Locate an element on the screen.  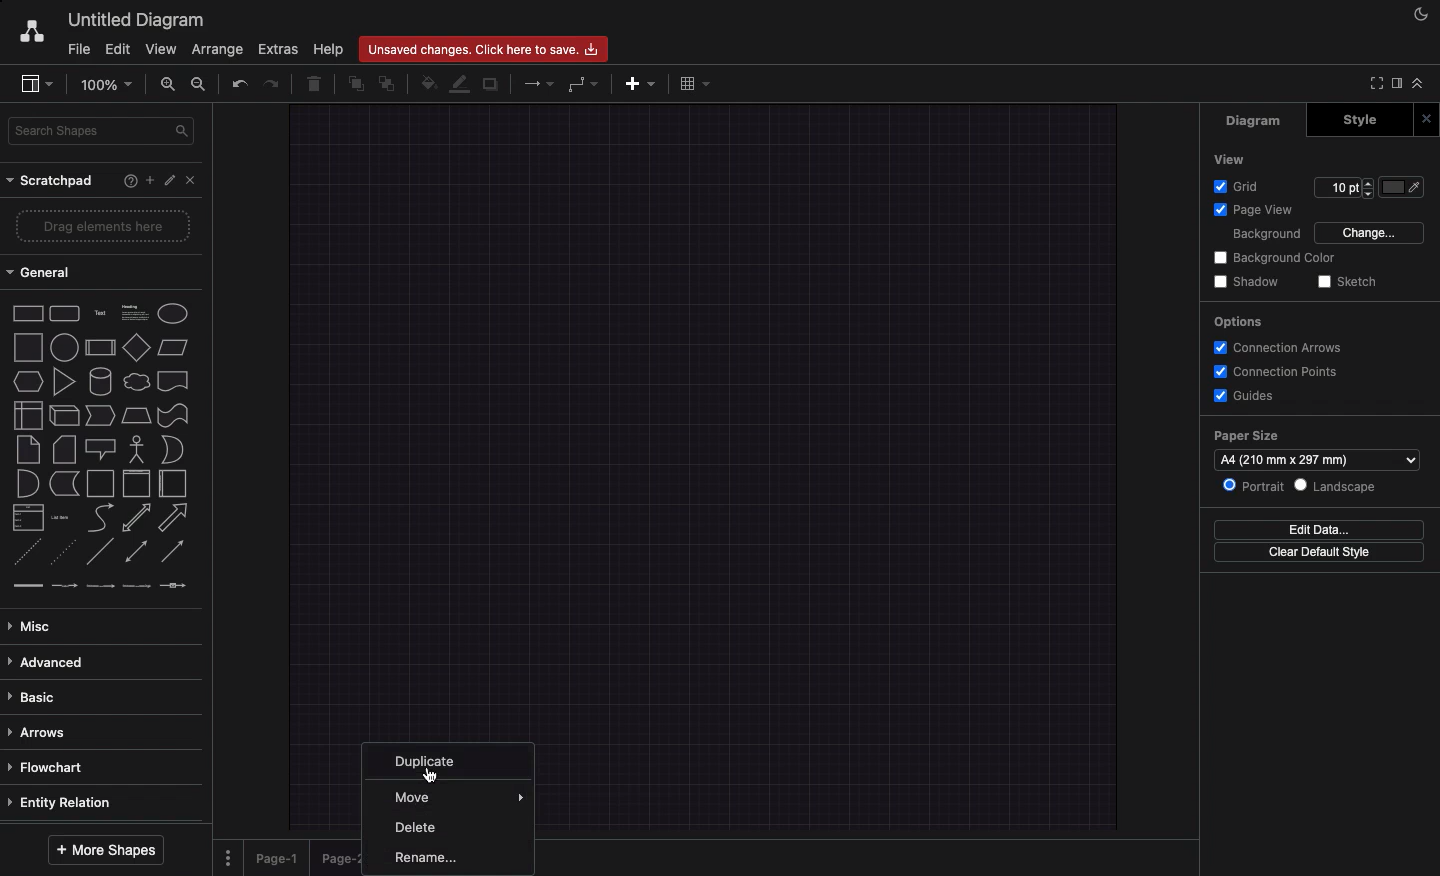
Trasha is located at coordinates (316, 83).